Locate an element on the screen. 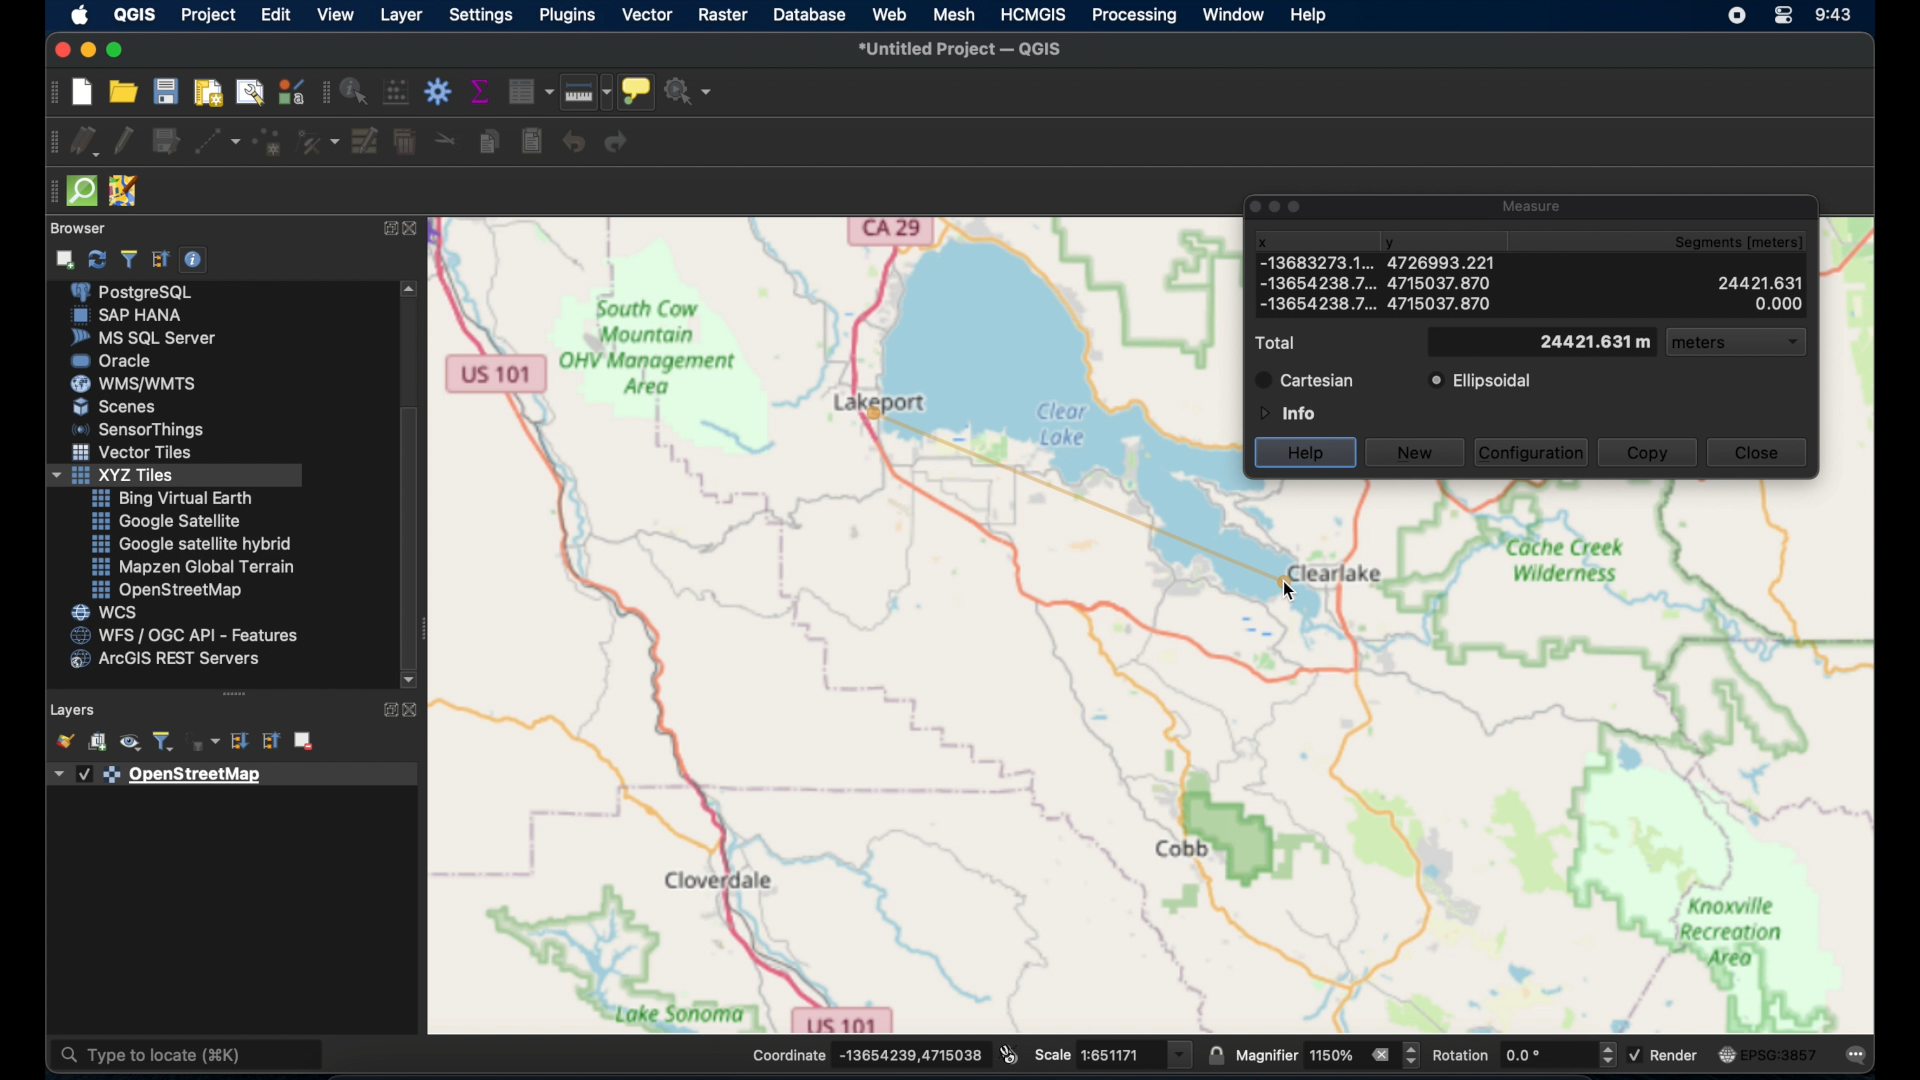  drag handle is located at coordinates (235, 693).